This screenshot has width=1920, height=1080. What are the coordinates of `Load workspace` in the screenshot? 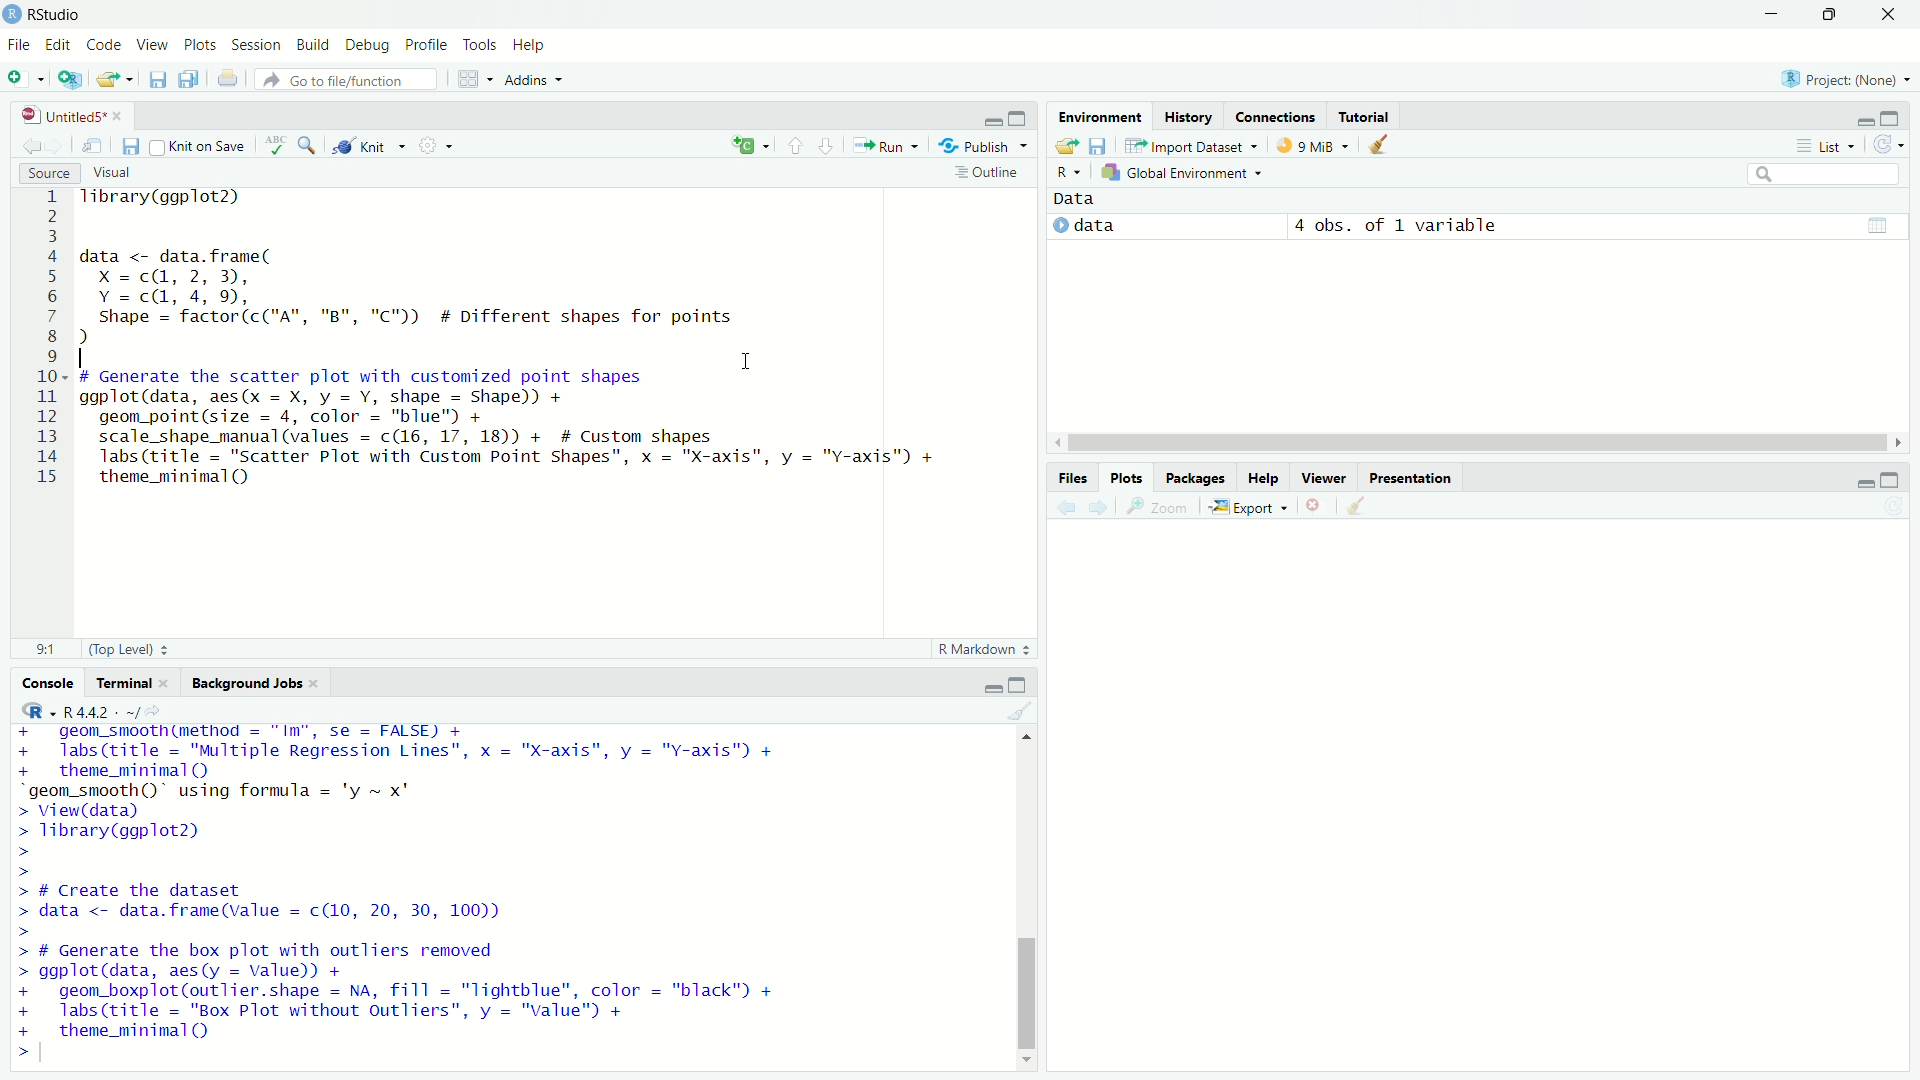 It's located at (1067, 146).